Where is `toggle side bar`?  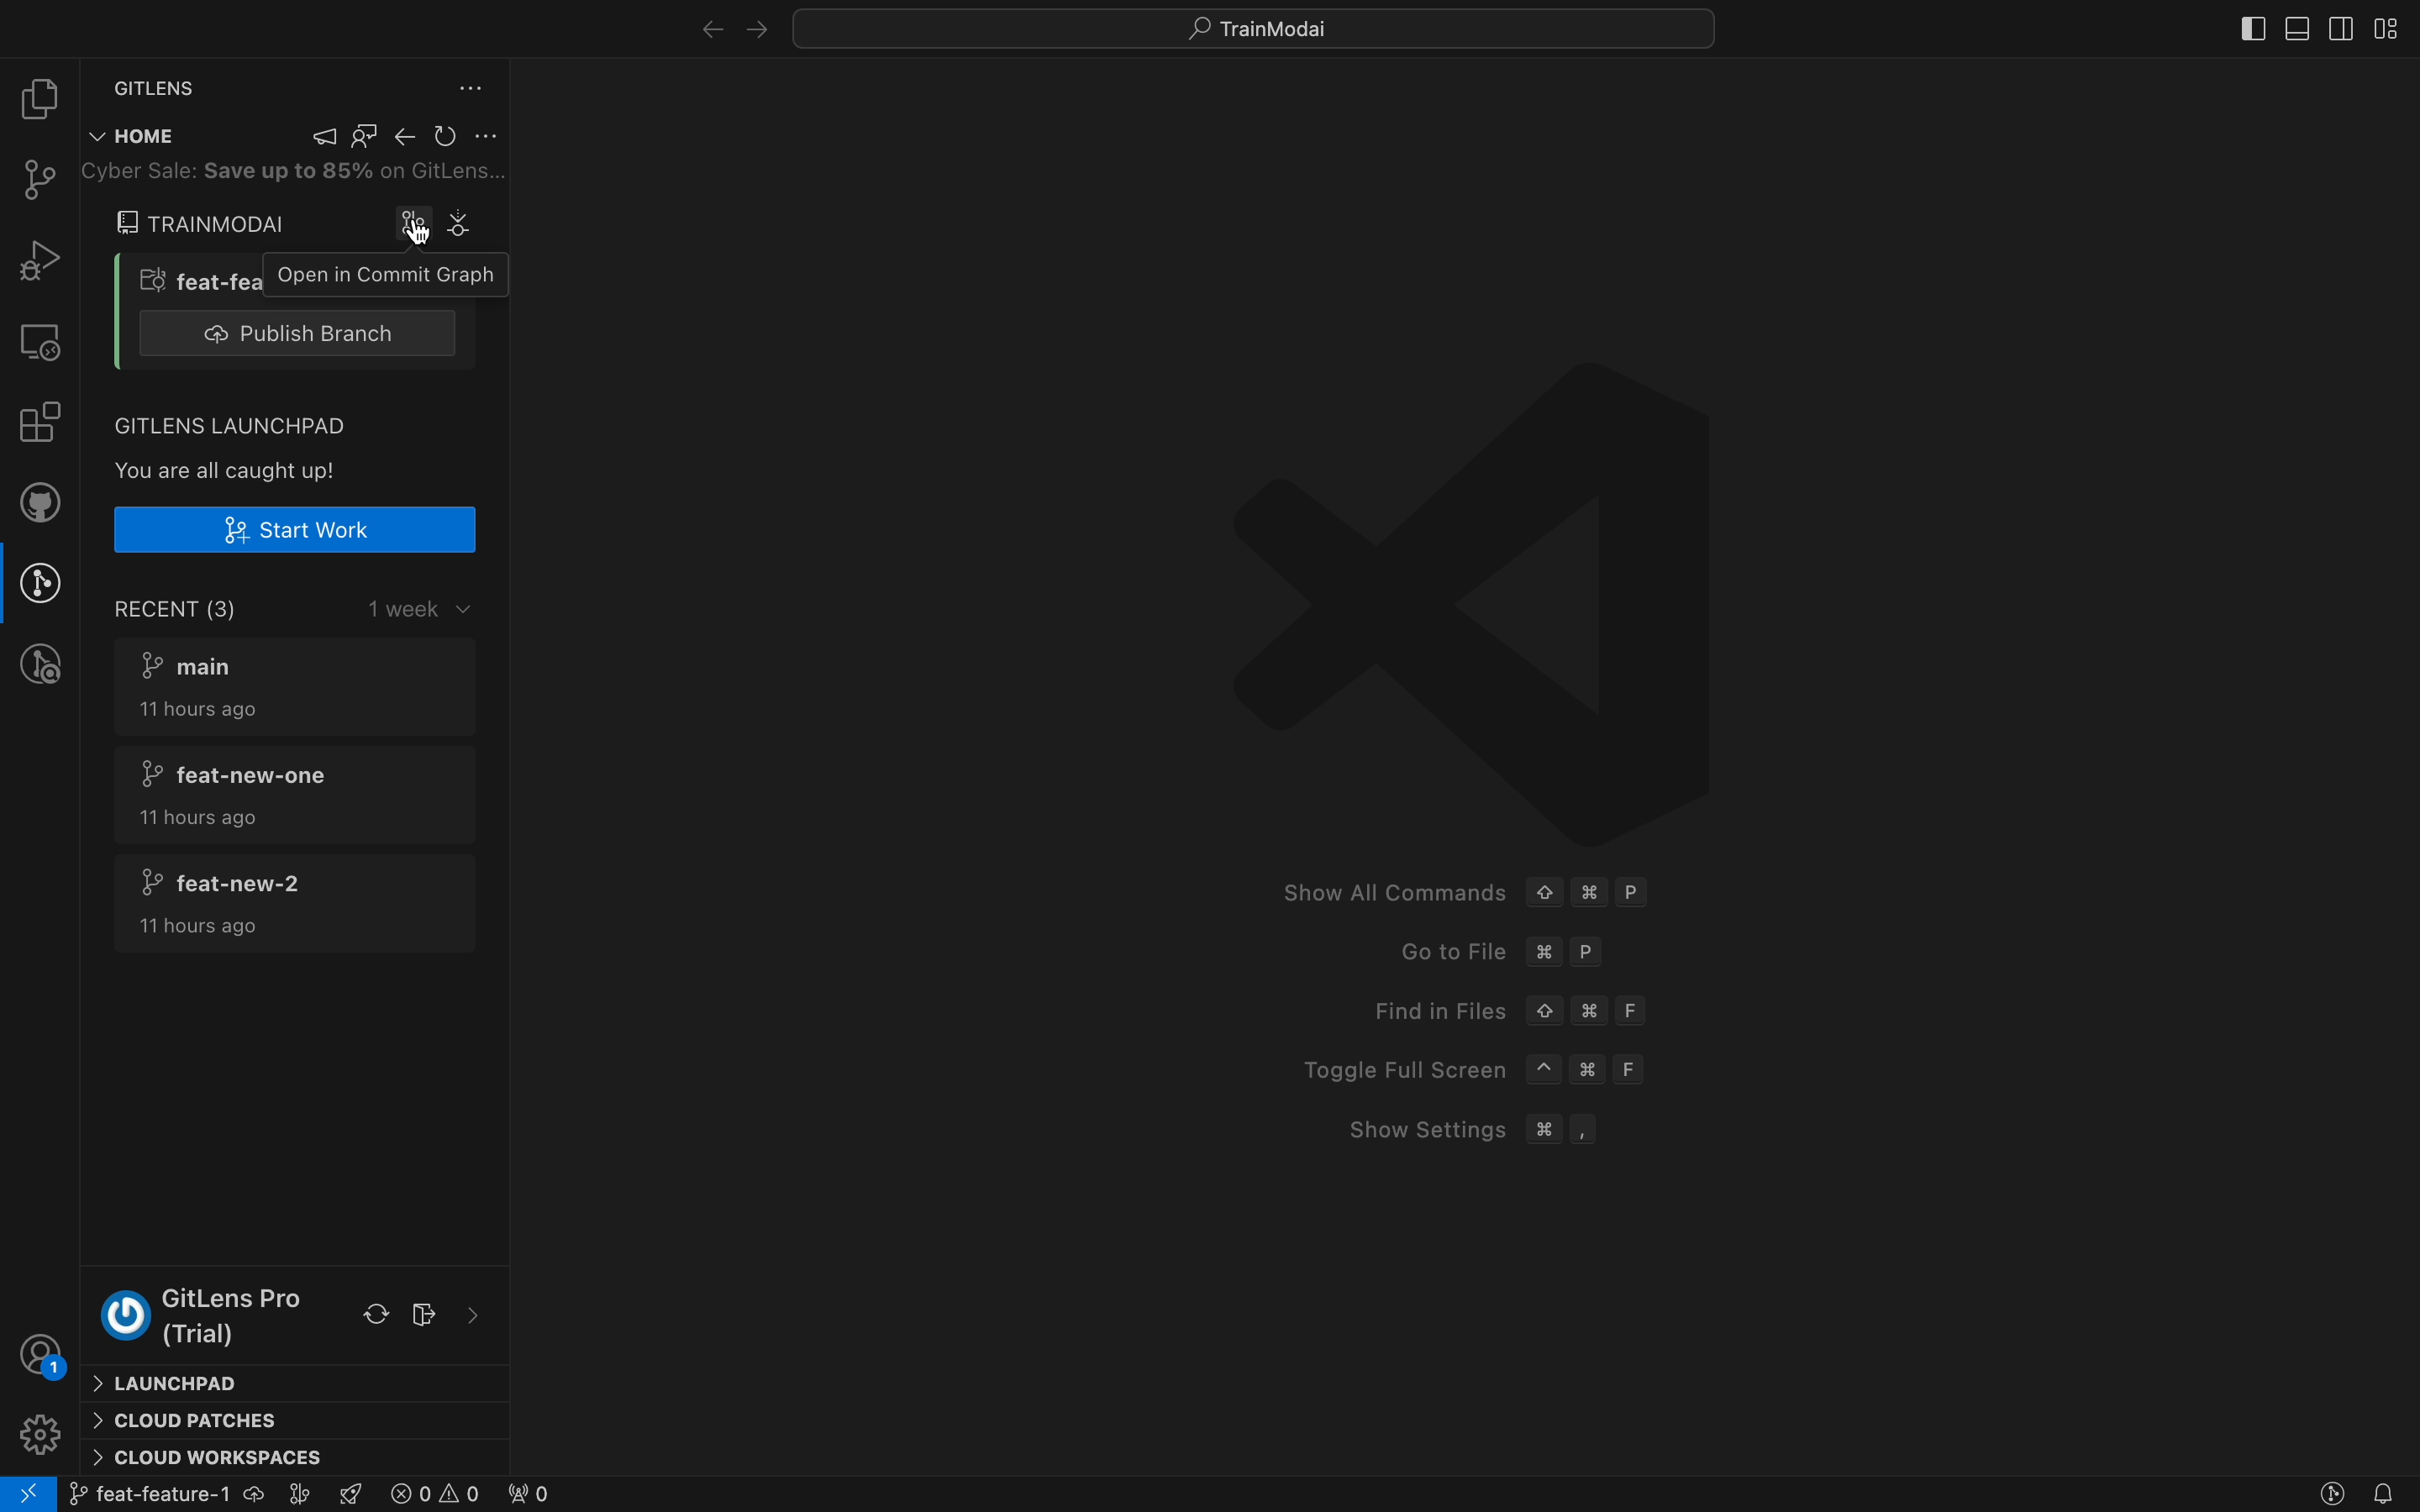
toggle side bar is located at coordinates (2245, 25).